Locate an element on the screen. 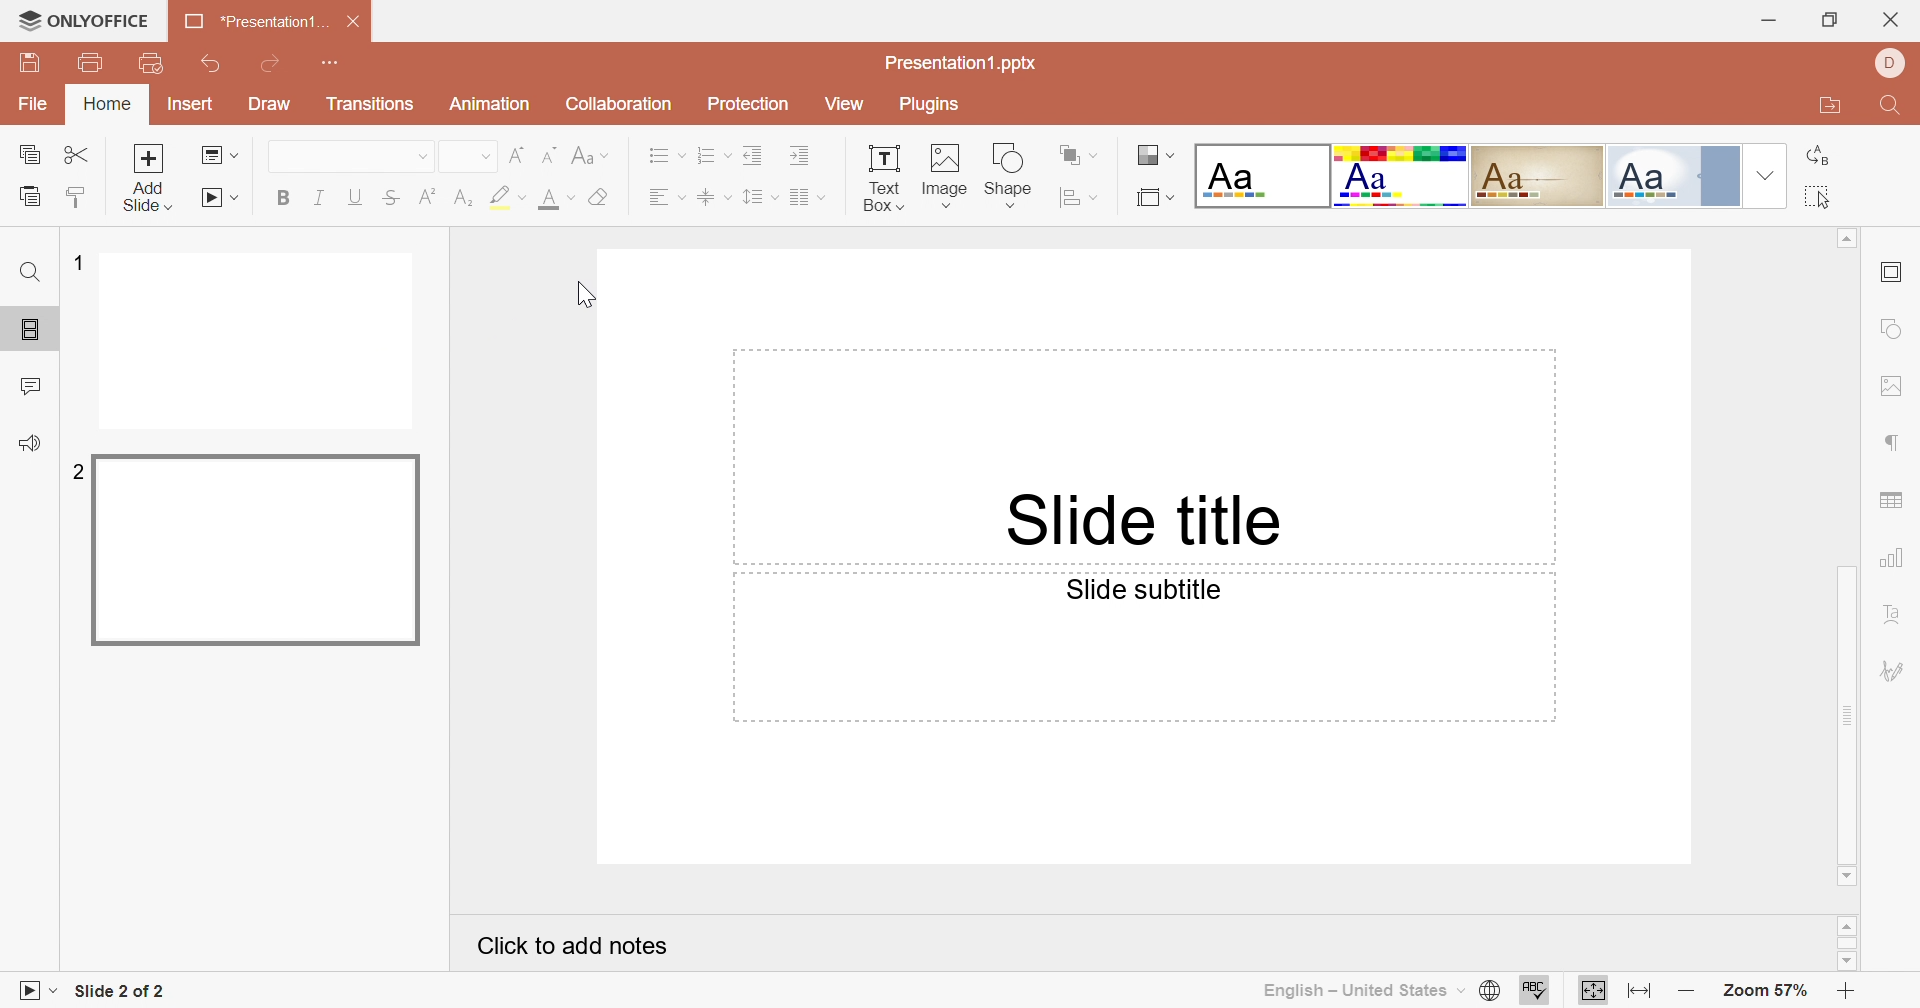 Image resolution: width=1920 pixels, height=1008 pixels. image is located at coordinates (947, 175).